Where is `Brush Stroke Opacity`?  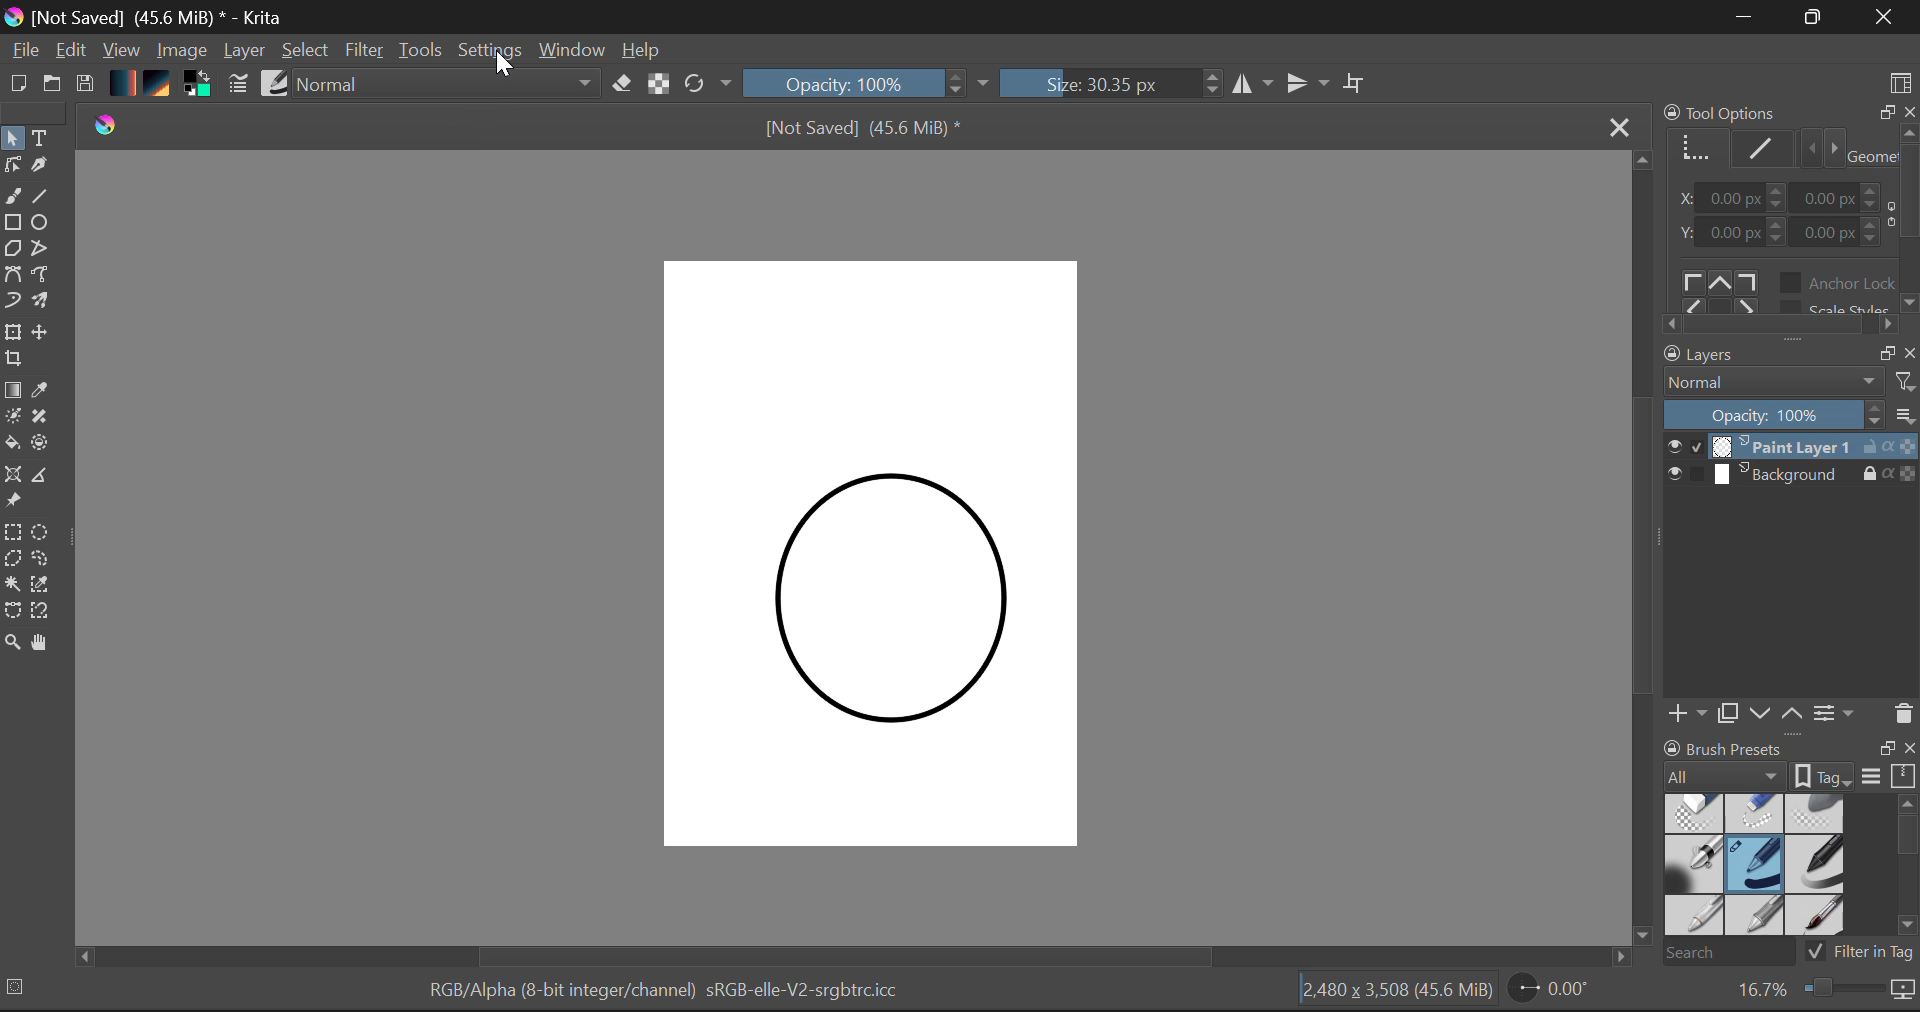 Brush Stroke Opacity is located at coordinates (860, 82).